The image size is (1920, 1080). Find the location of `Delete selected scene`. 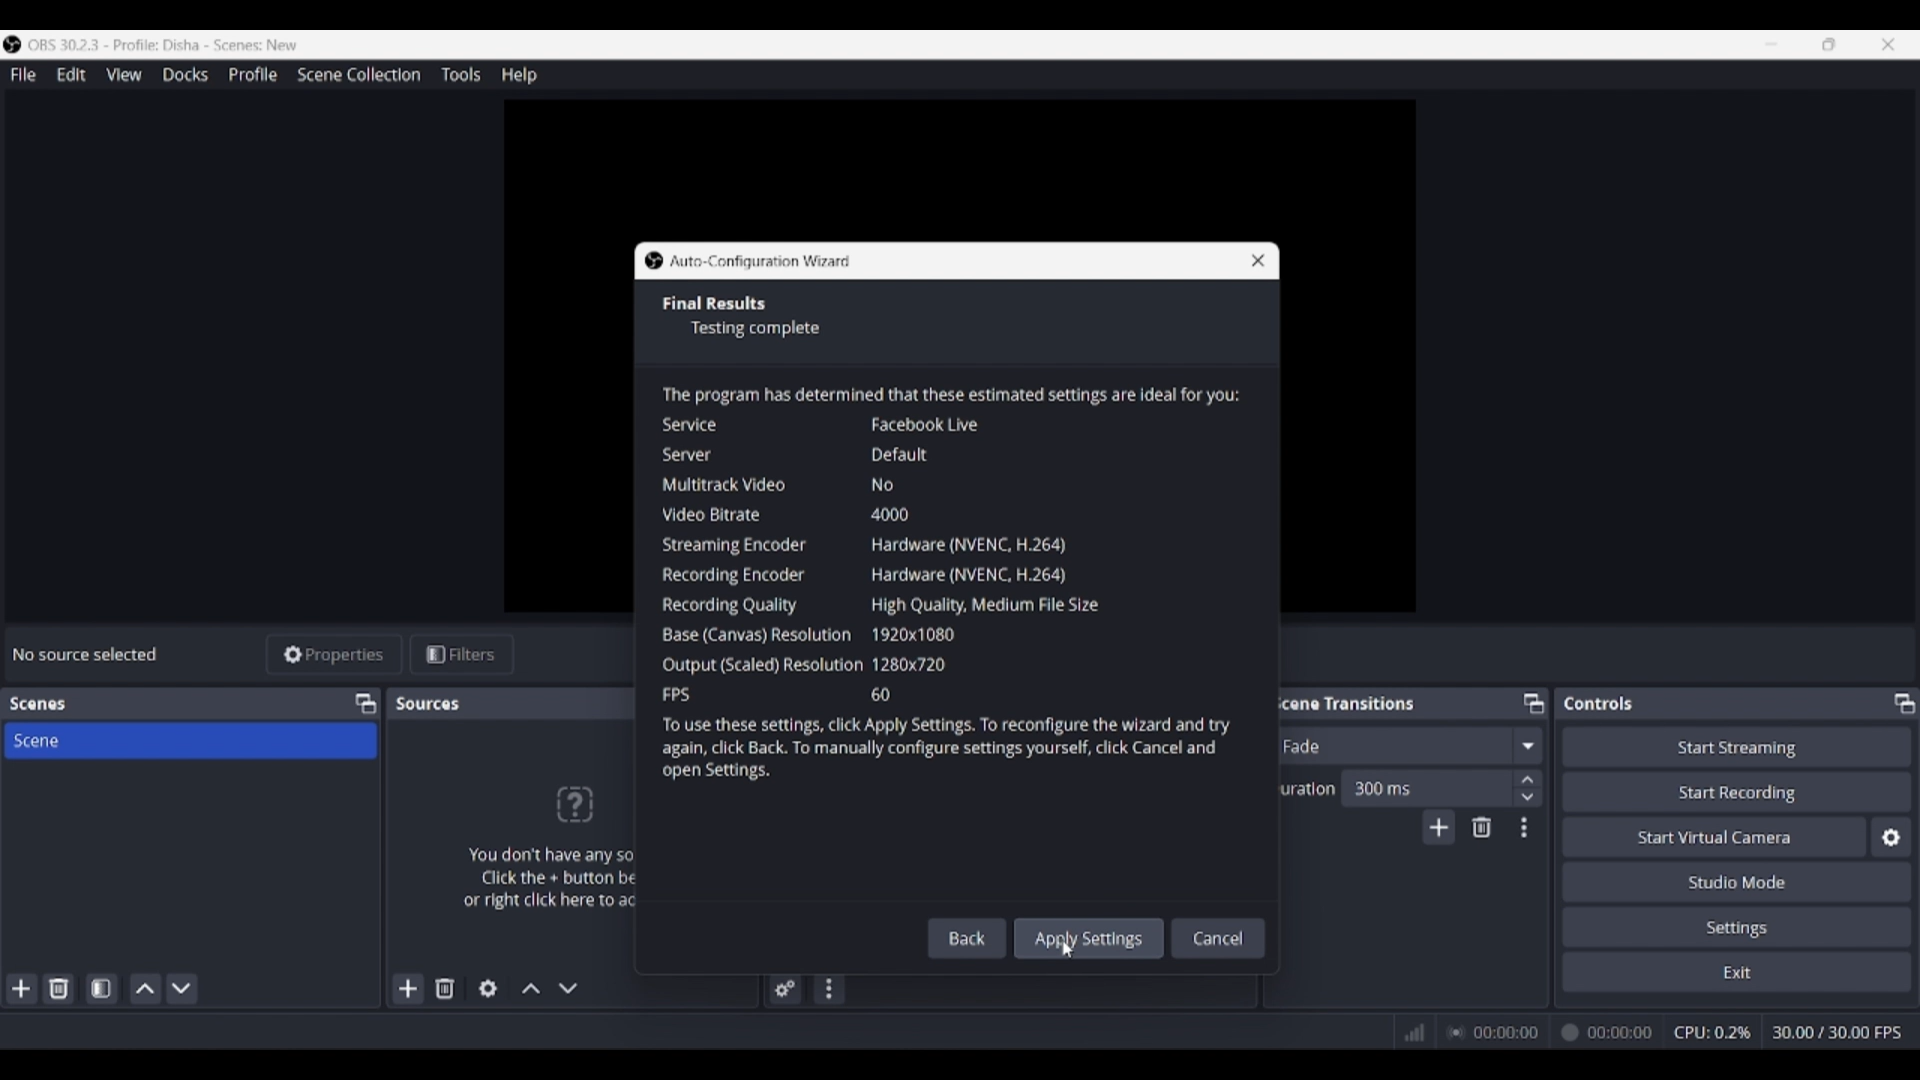

Delete selected scene is located at coordinates (58, 988).